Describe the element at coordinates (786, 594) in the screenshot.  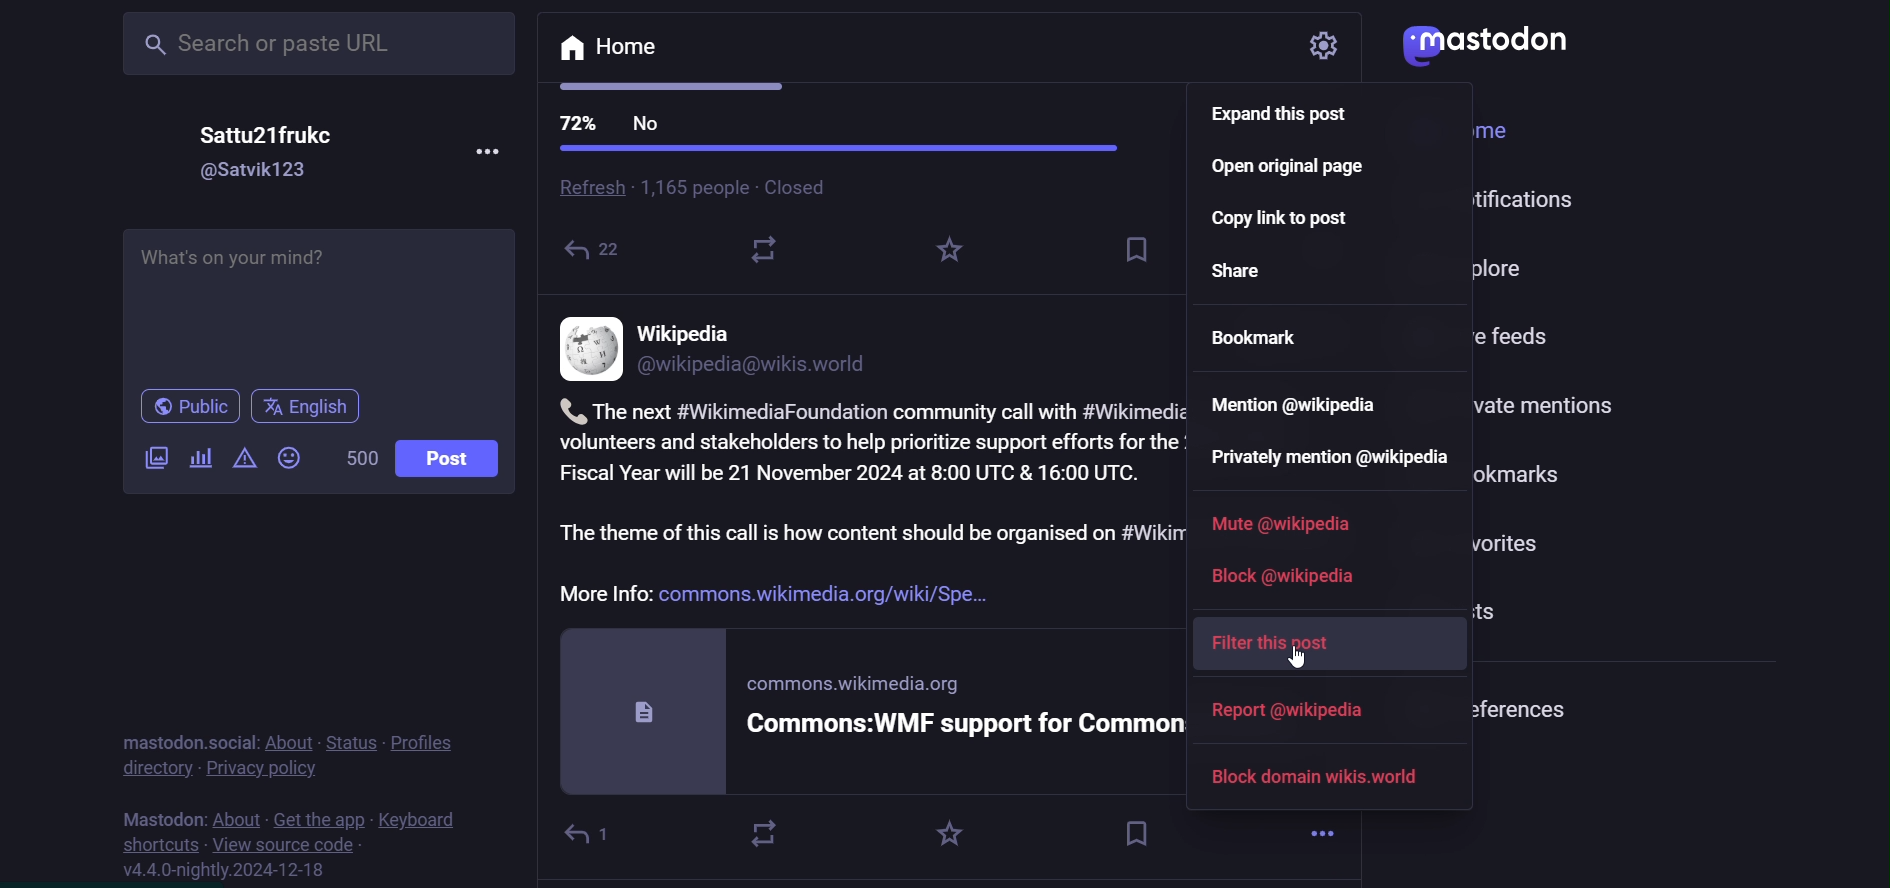
I see `More Info: commons.wikimedia.org/wiki/Spe...` at that location.